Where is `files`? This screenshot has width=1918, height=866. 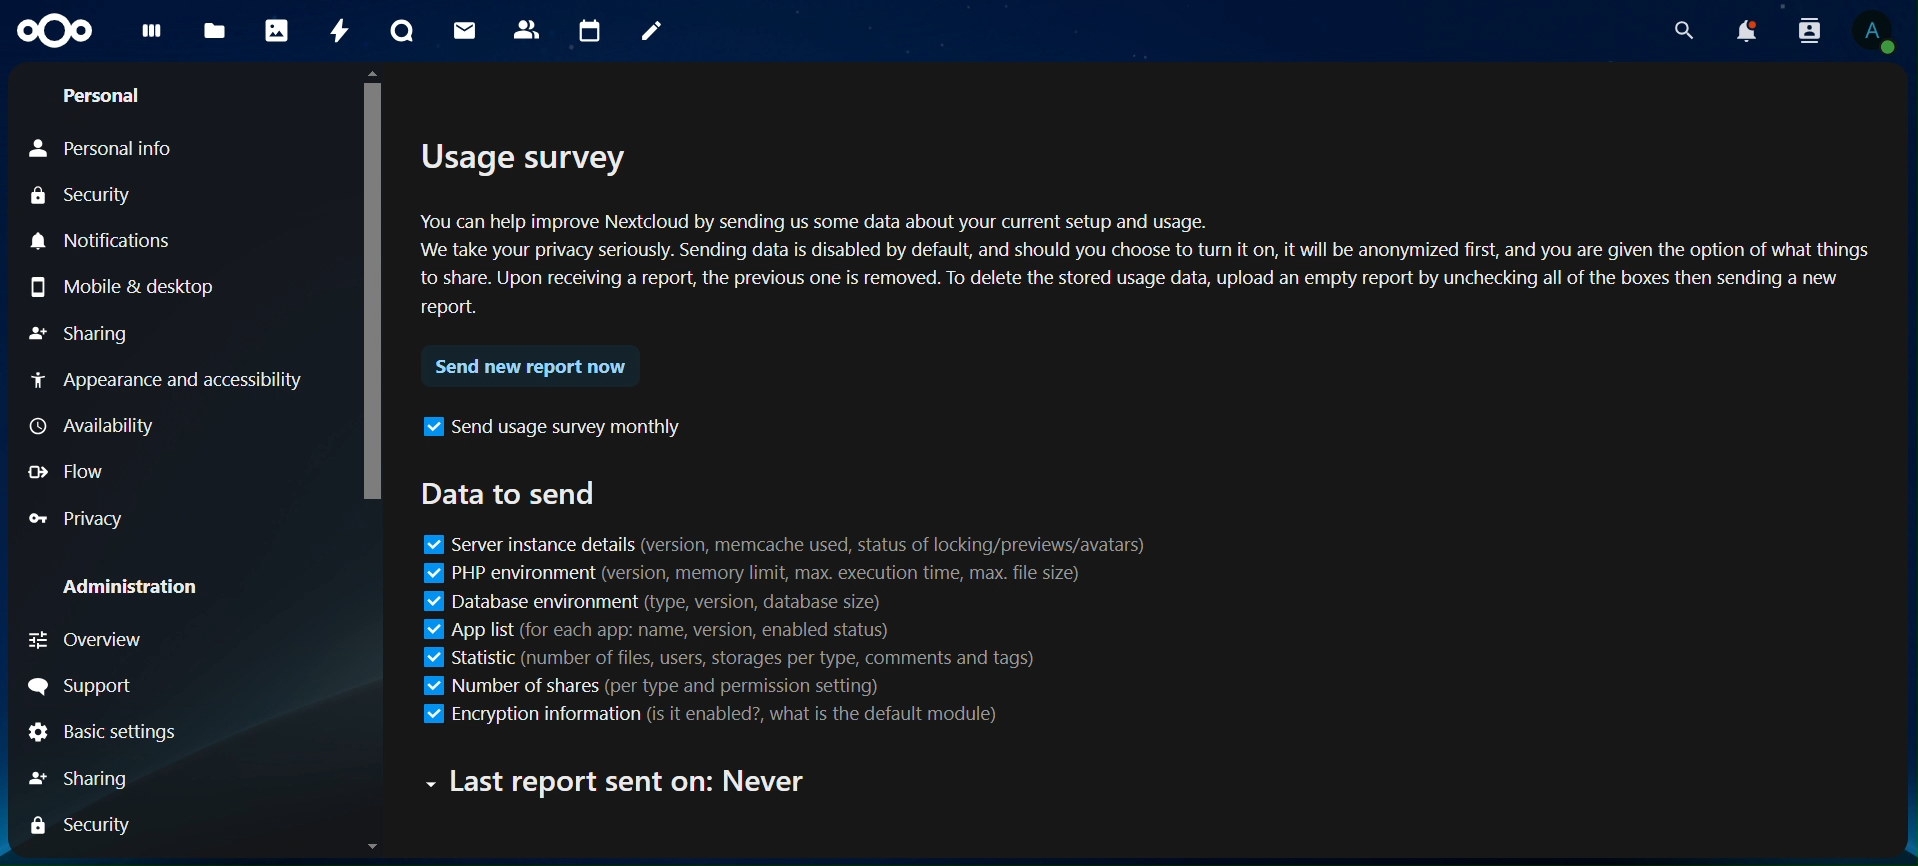
files is located at coordinates (216, 28).